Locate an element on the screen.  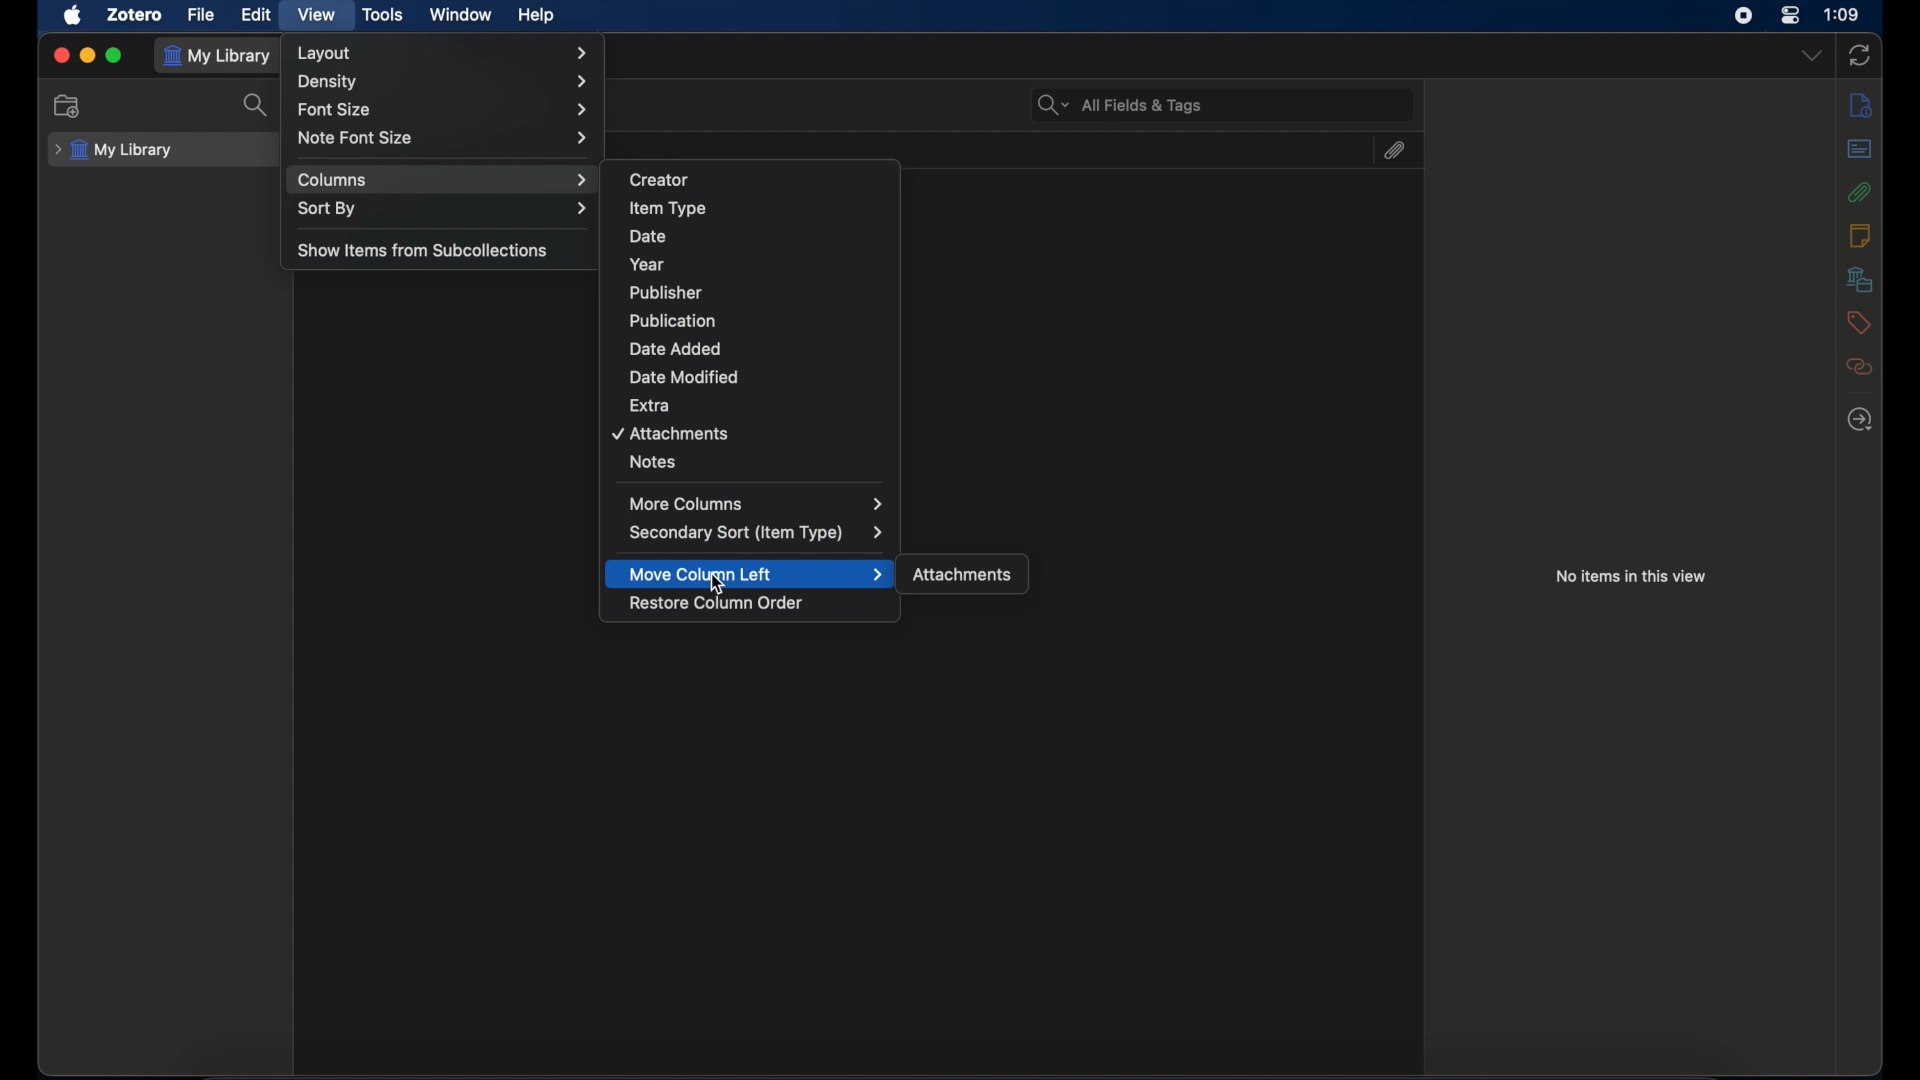
date added is located at coordinates (674, 348).